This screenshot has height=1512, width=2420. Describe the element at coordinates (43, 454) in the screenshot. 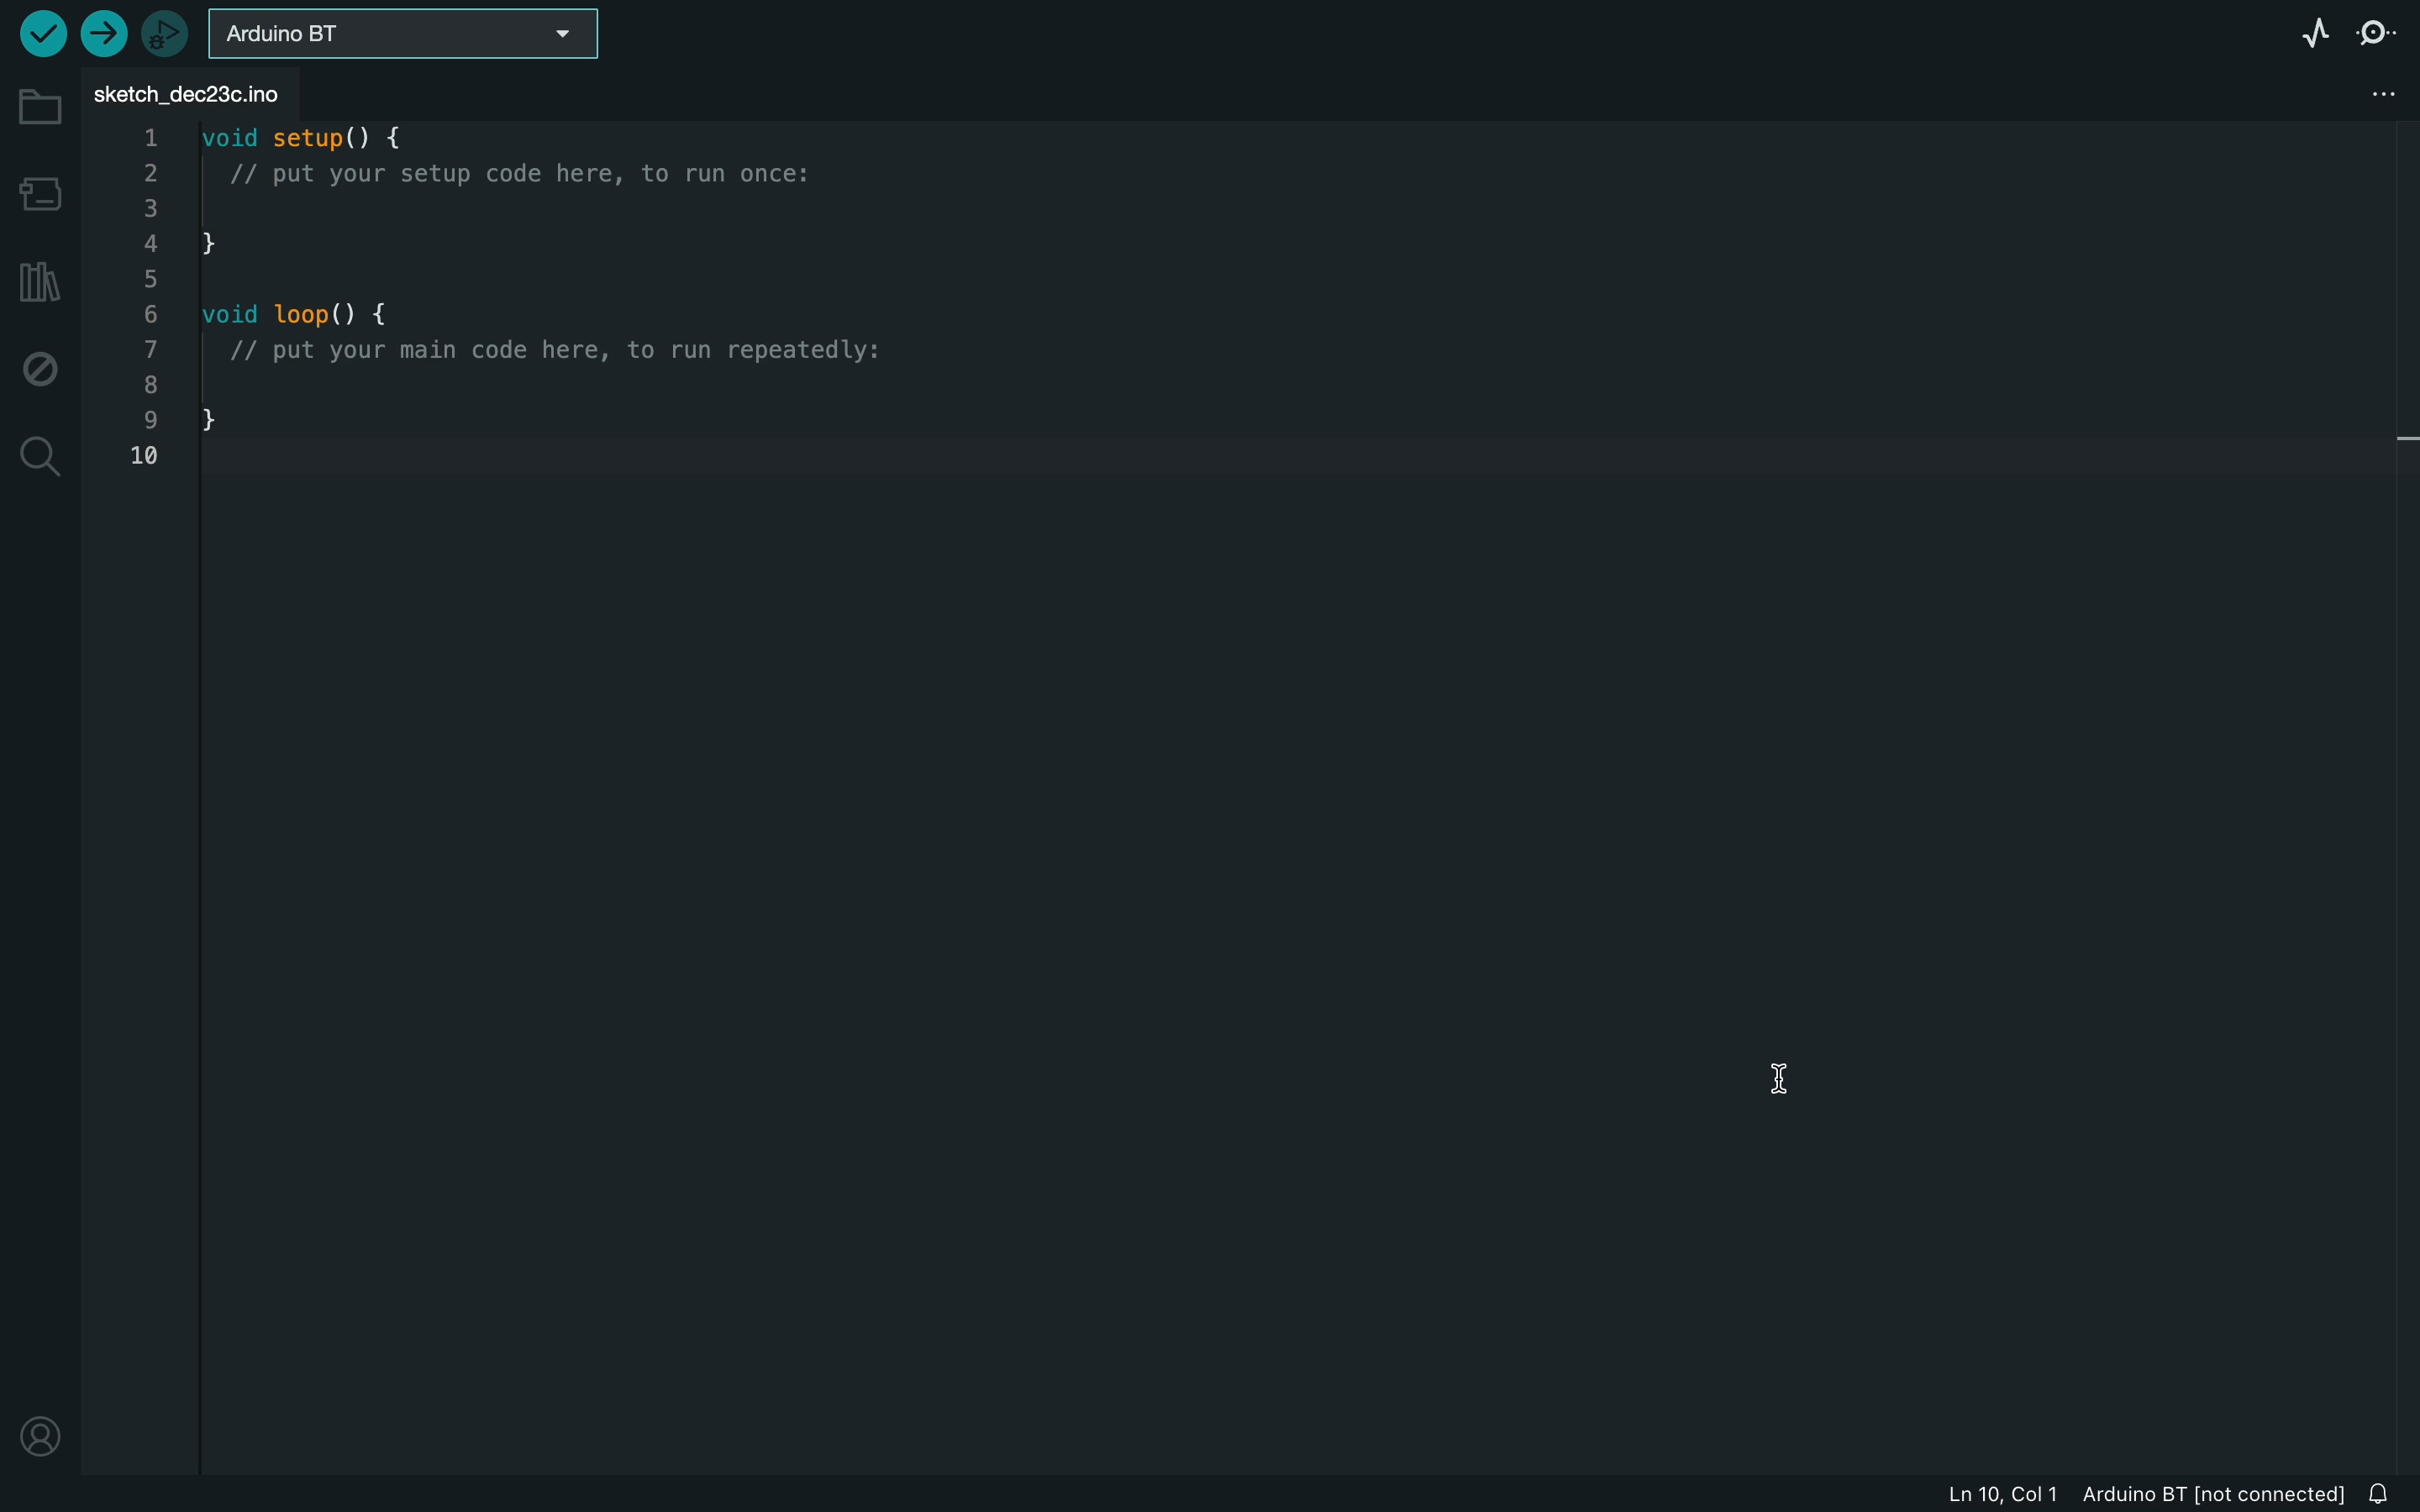

I see `search` at that location.